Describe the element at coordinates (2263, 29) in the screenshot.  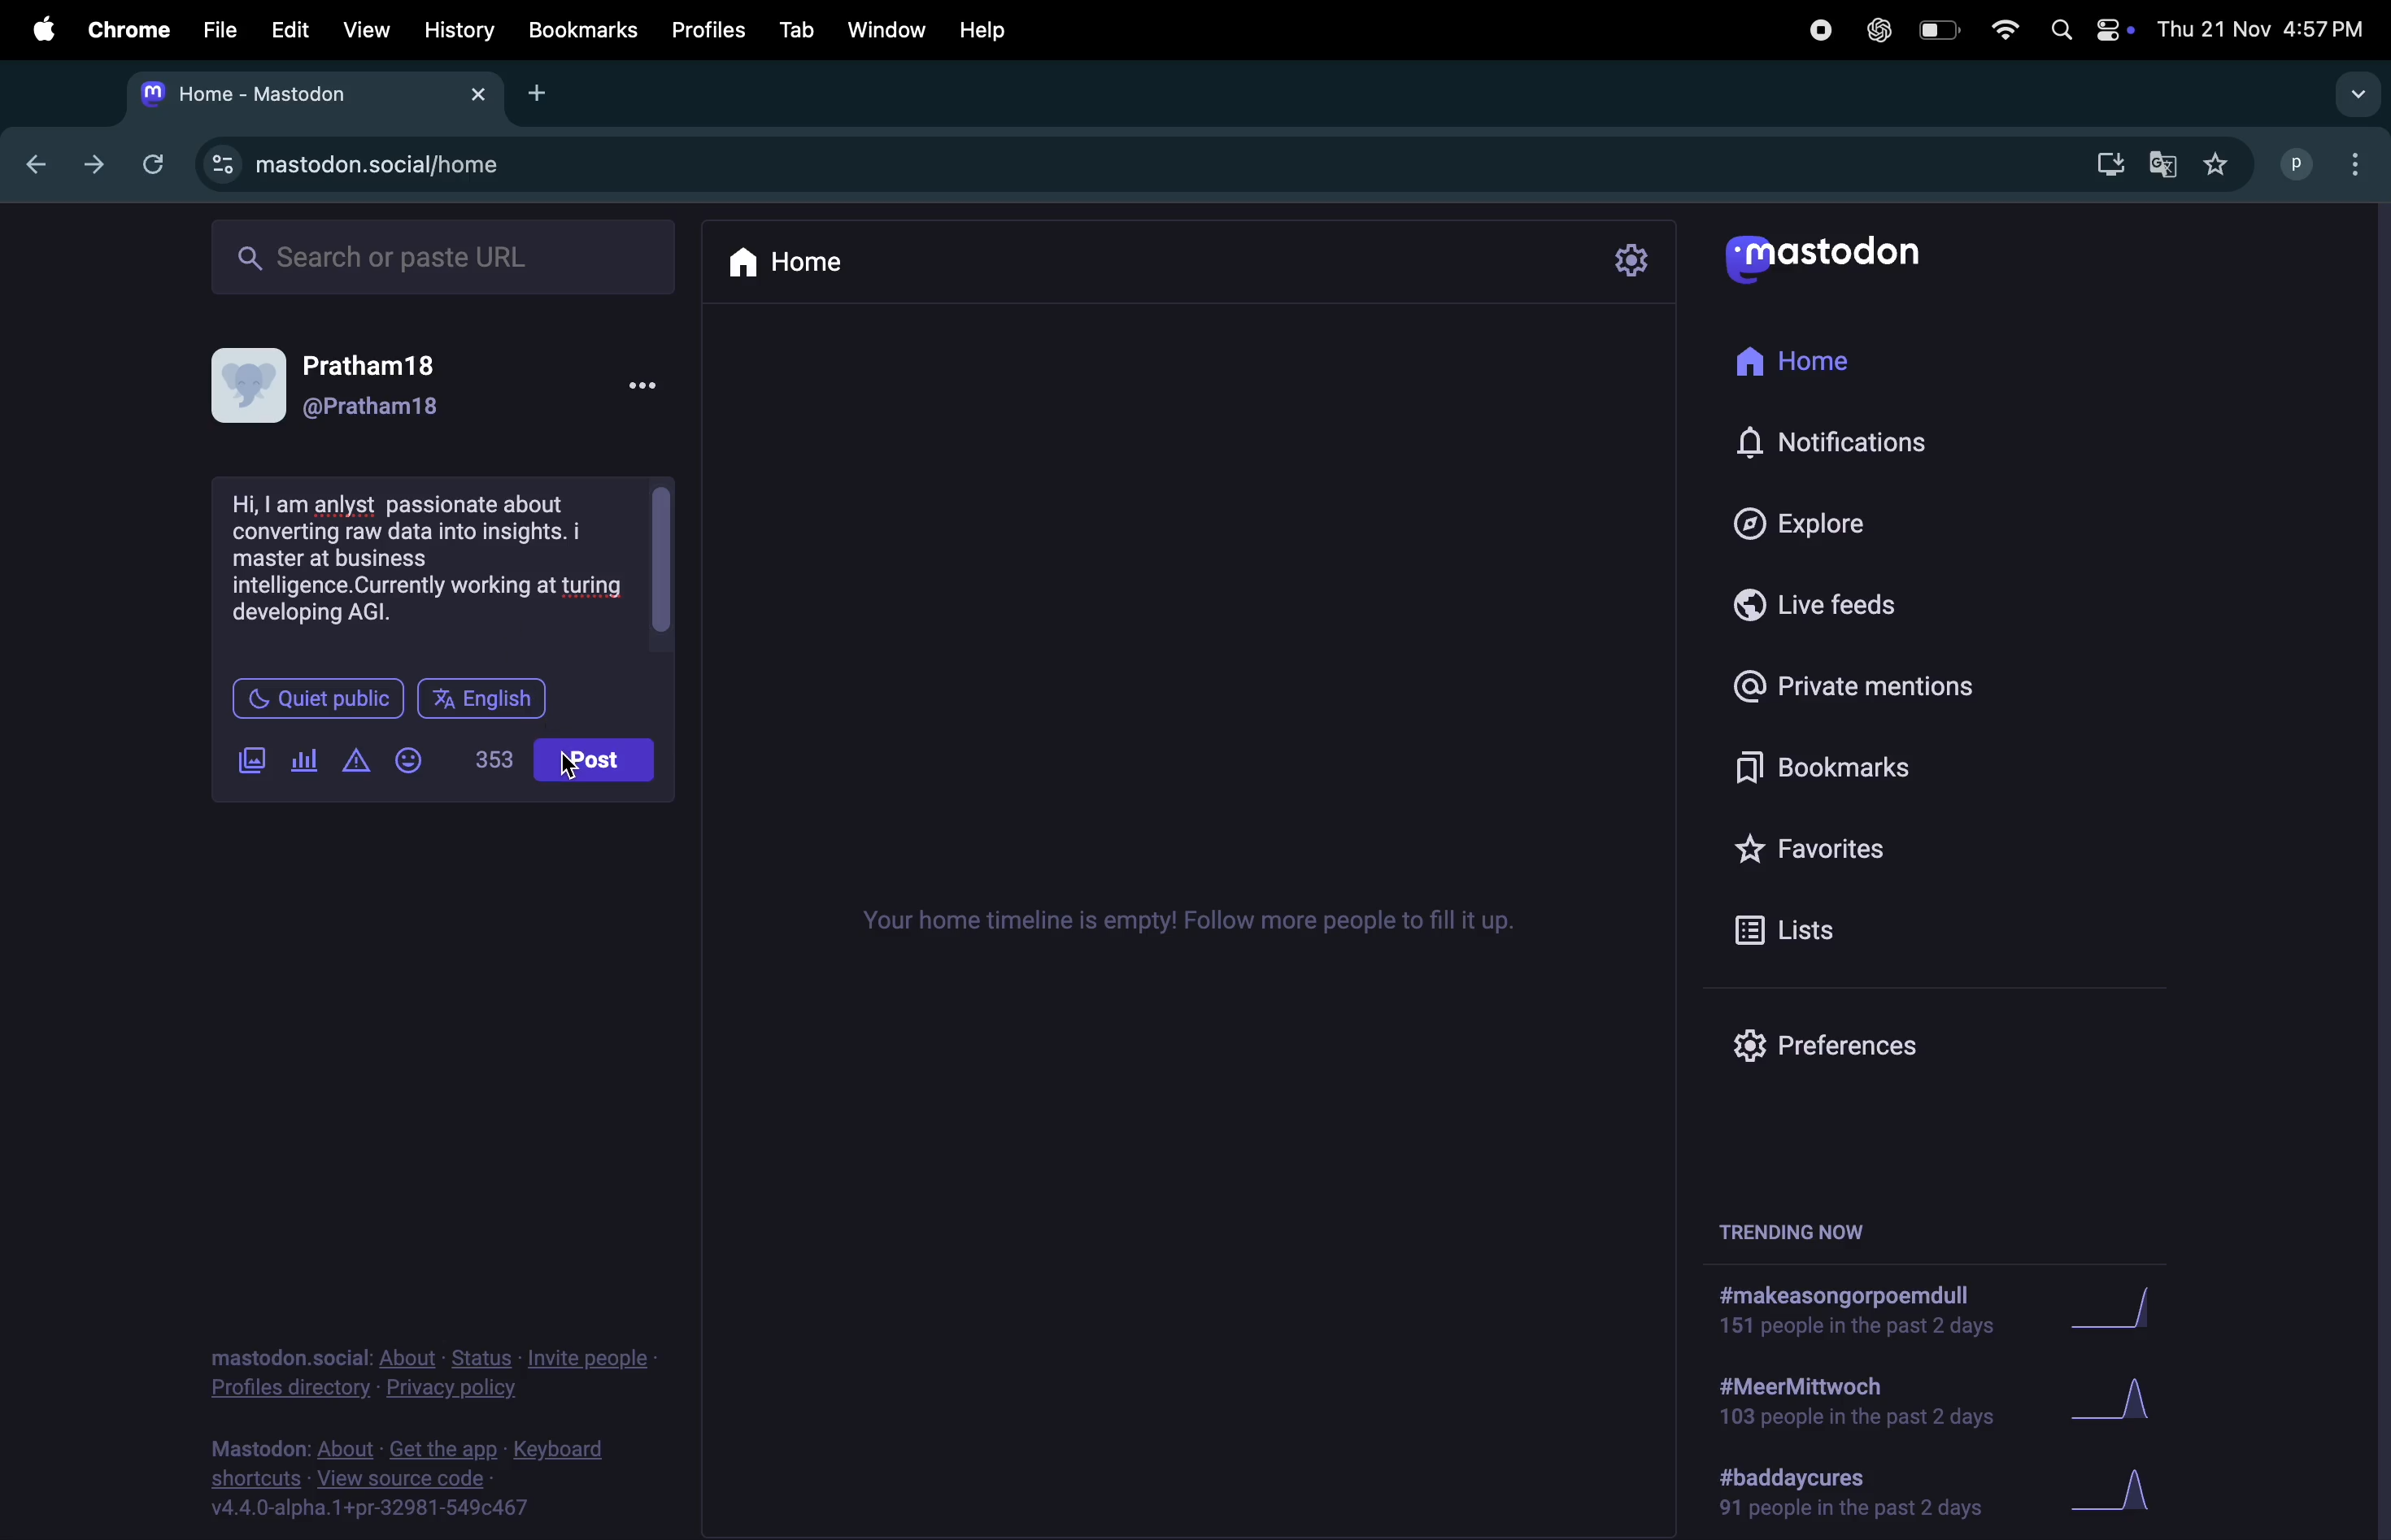
I see `date and time` at that location.